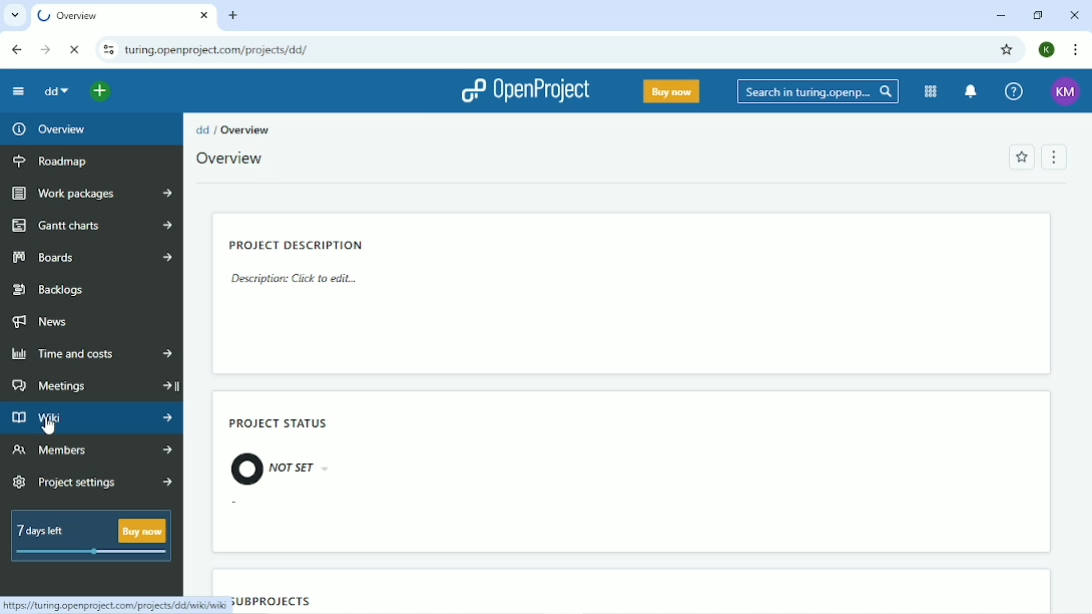  What do you see at coordinates (45, 50) in the screenshot?
I see `Forward` at bounding box center [45, 50].